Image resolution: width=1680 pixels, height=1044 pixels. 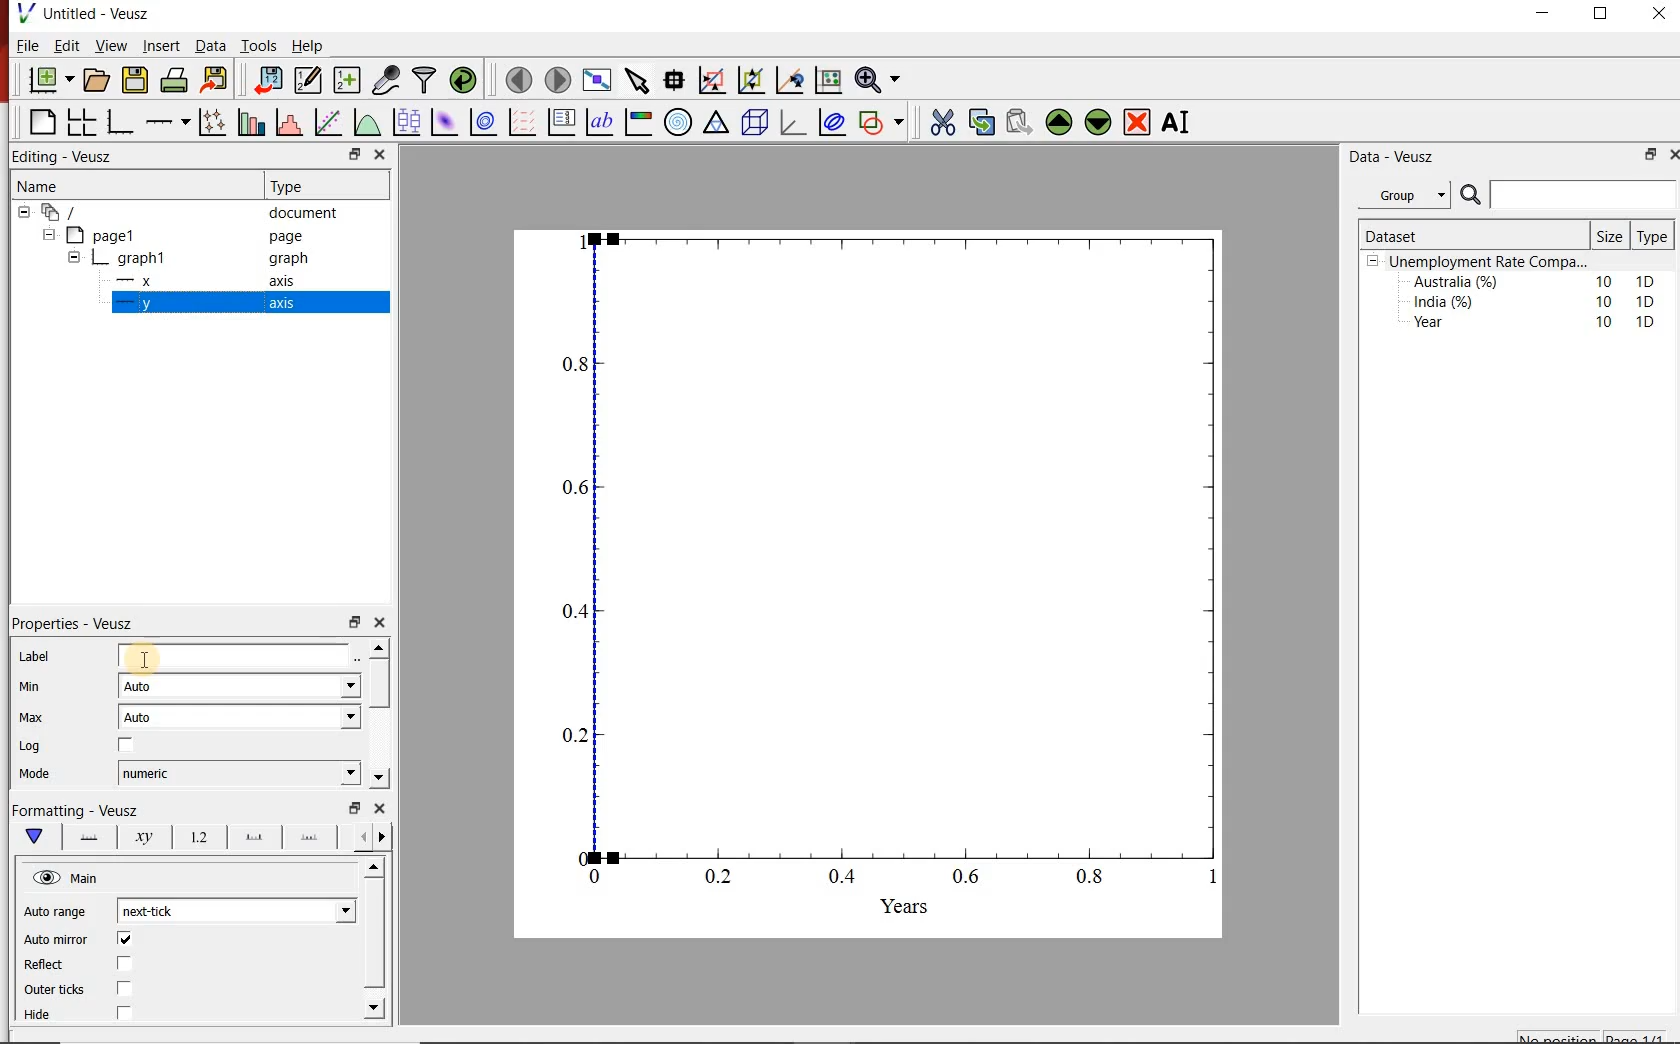 What do you see at coordinates (374, 1008) in the screenshot?
I see `move down` at bounding box center [374, 1008].